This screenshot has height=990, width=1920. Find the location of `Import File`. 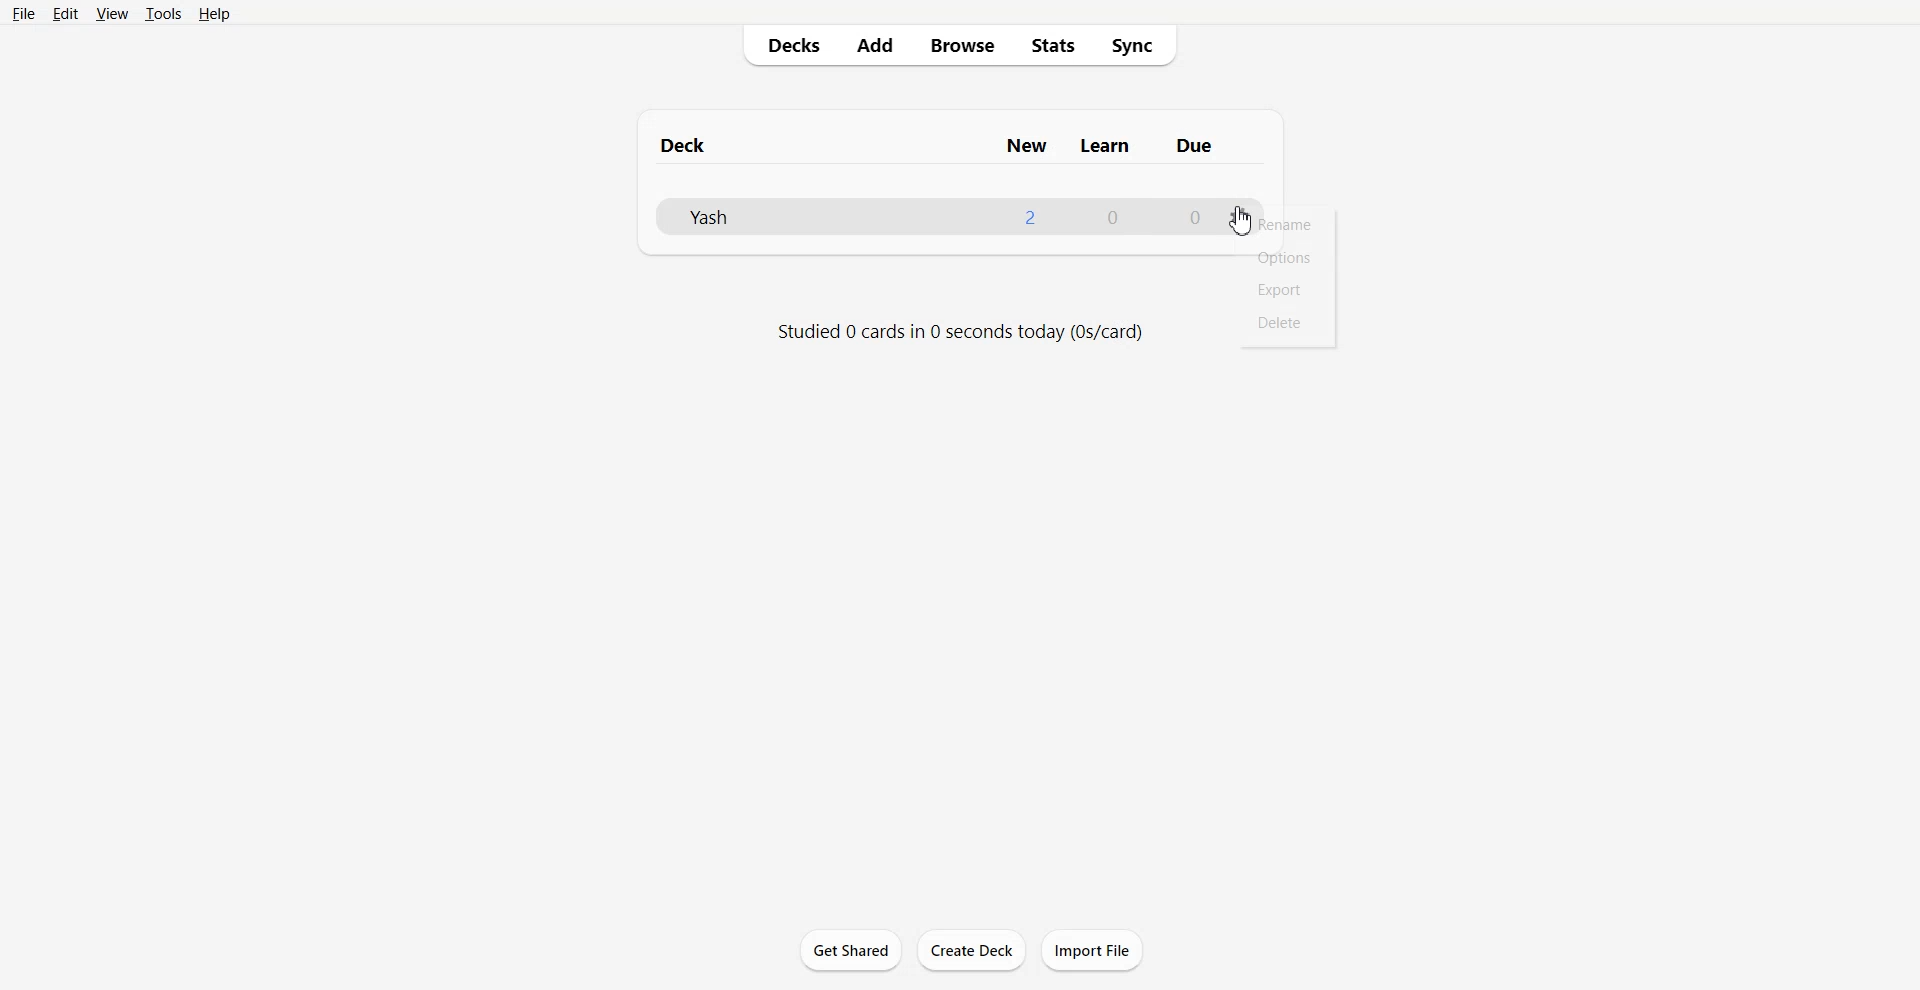

Import File is located at coordinates (1093, 949).